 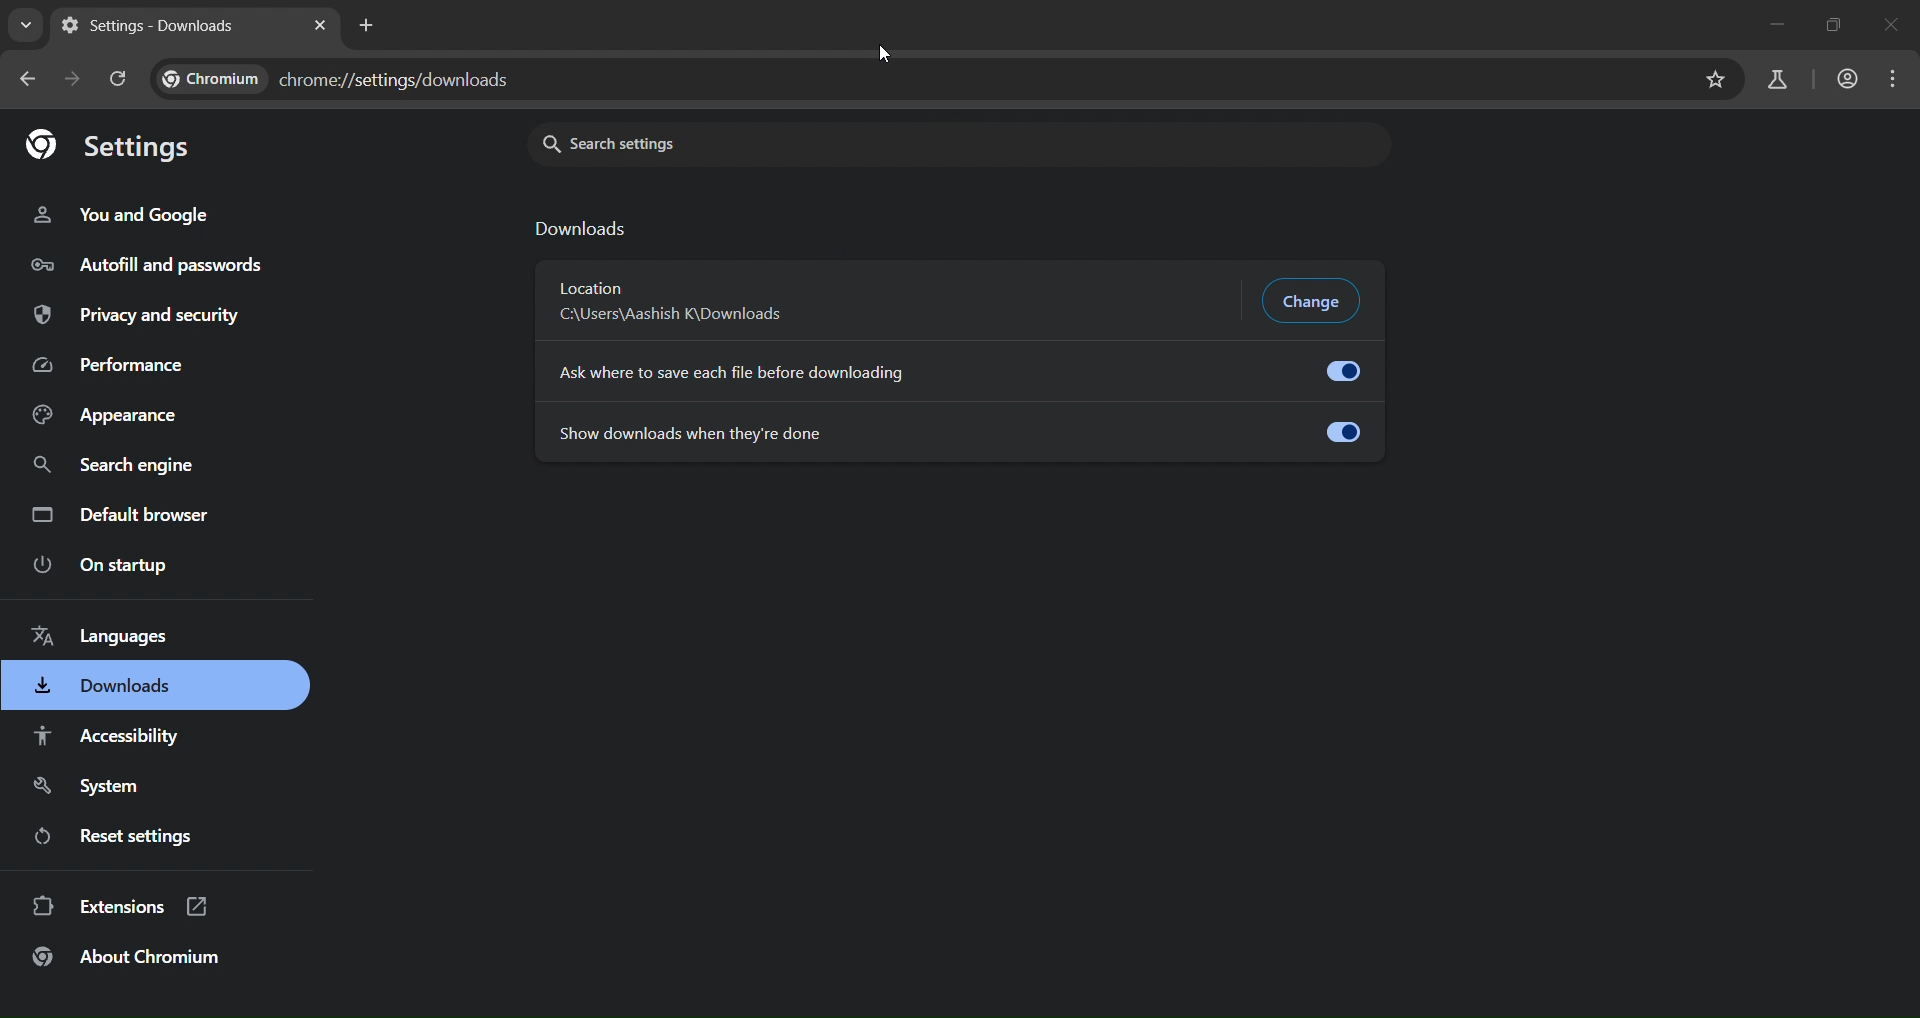 What do you see at coordinates (122, 515) in the screenshot?
I see `default browser` at bounding box center [122, 515].